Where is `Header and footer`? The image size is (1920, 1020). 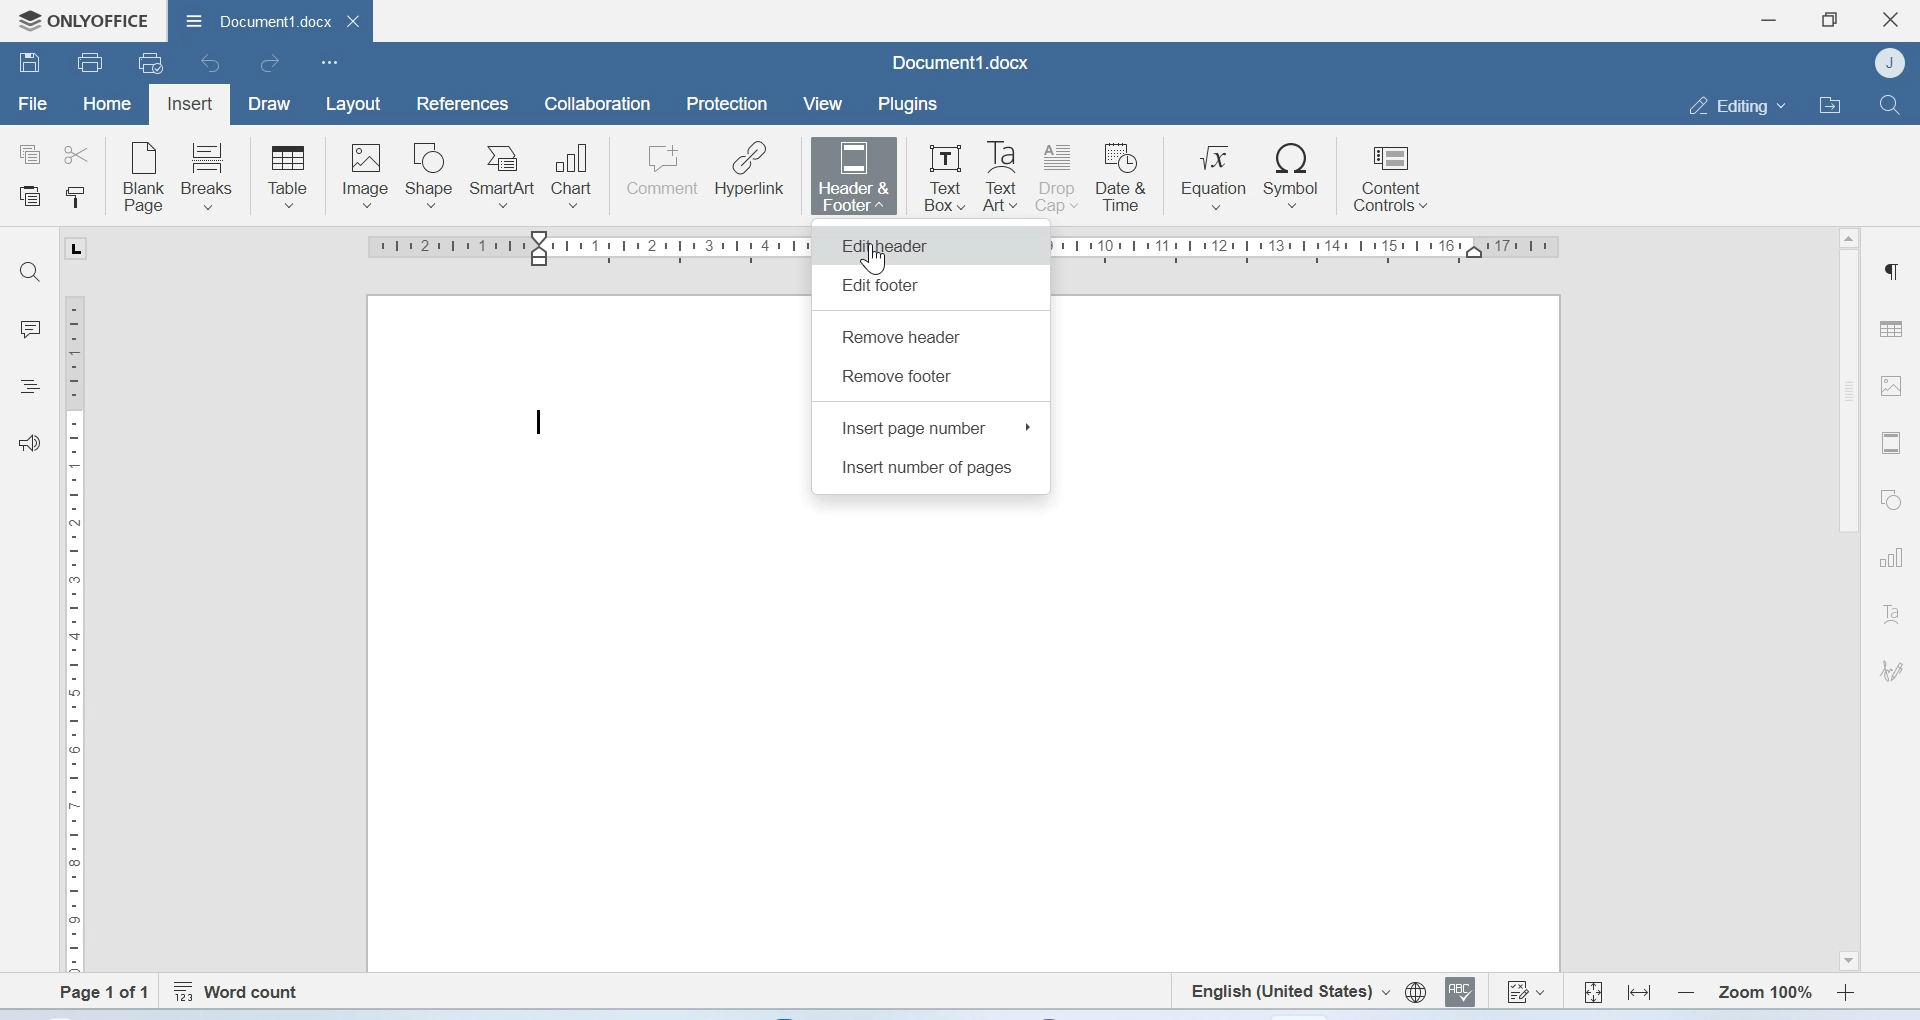
Header and footer is located at coordinates (1890, 443).